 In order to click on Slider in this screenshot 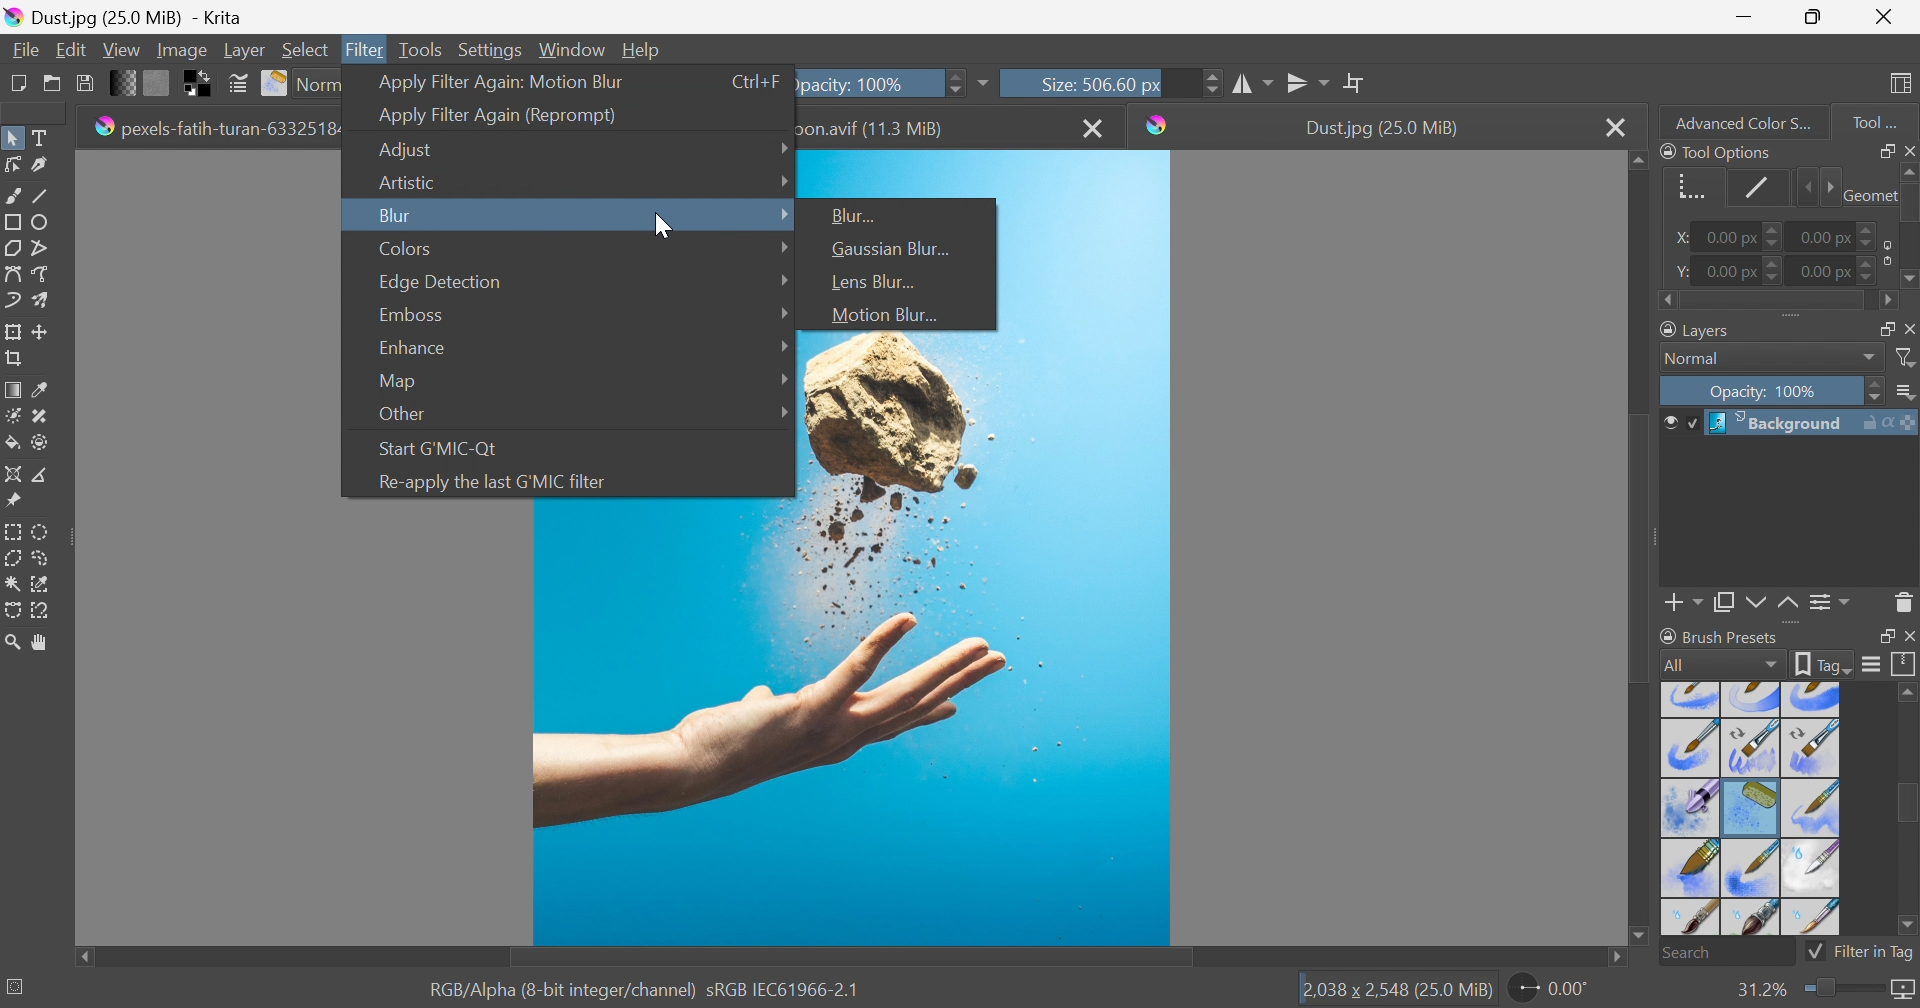, I will do `click(1869, 274)`.